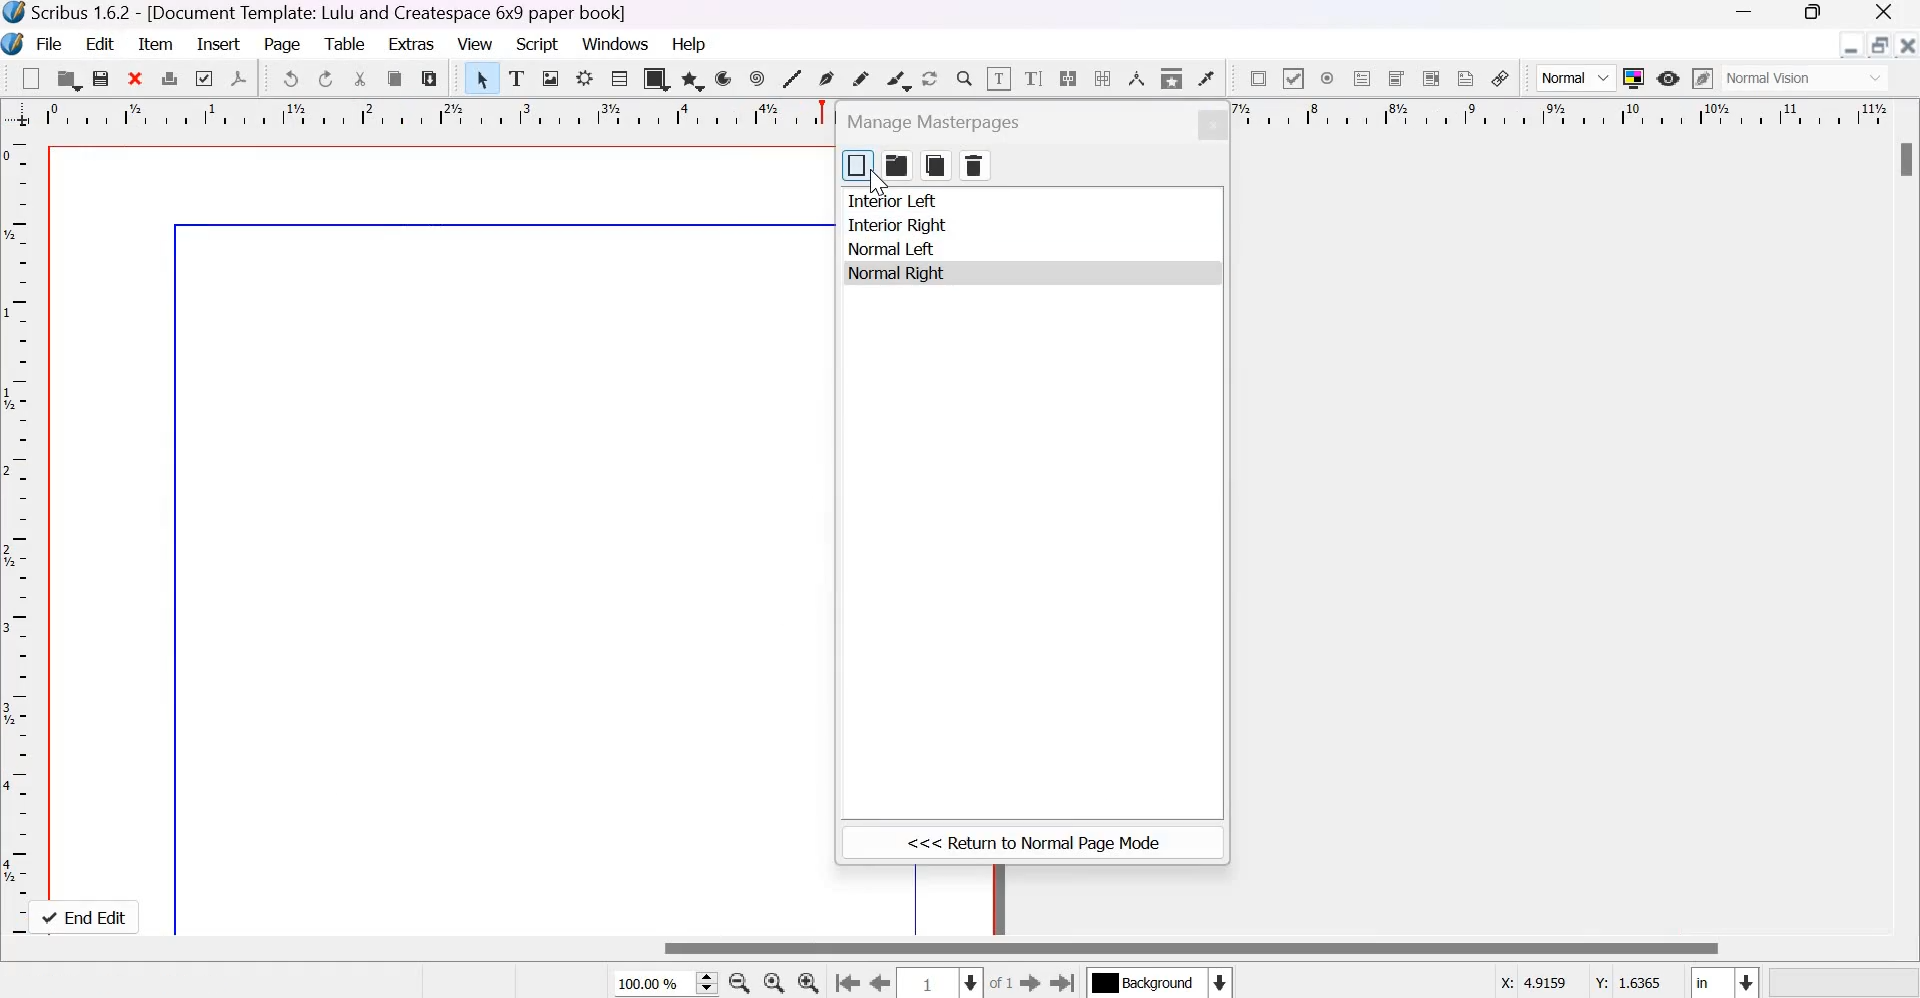  I want to click on normal light, so click(893, 275).